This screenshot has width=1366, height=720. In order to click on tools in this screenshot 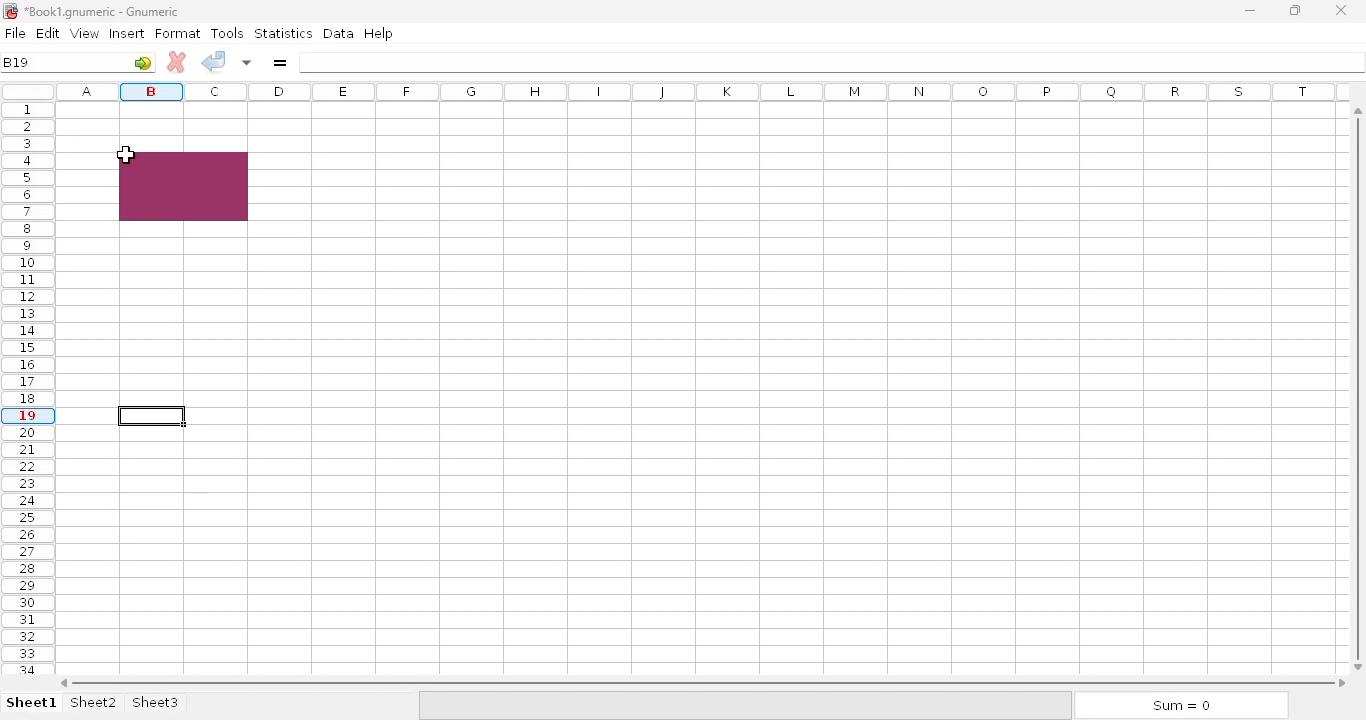, I will do `click(226, 33)`.